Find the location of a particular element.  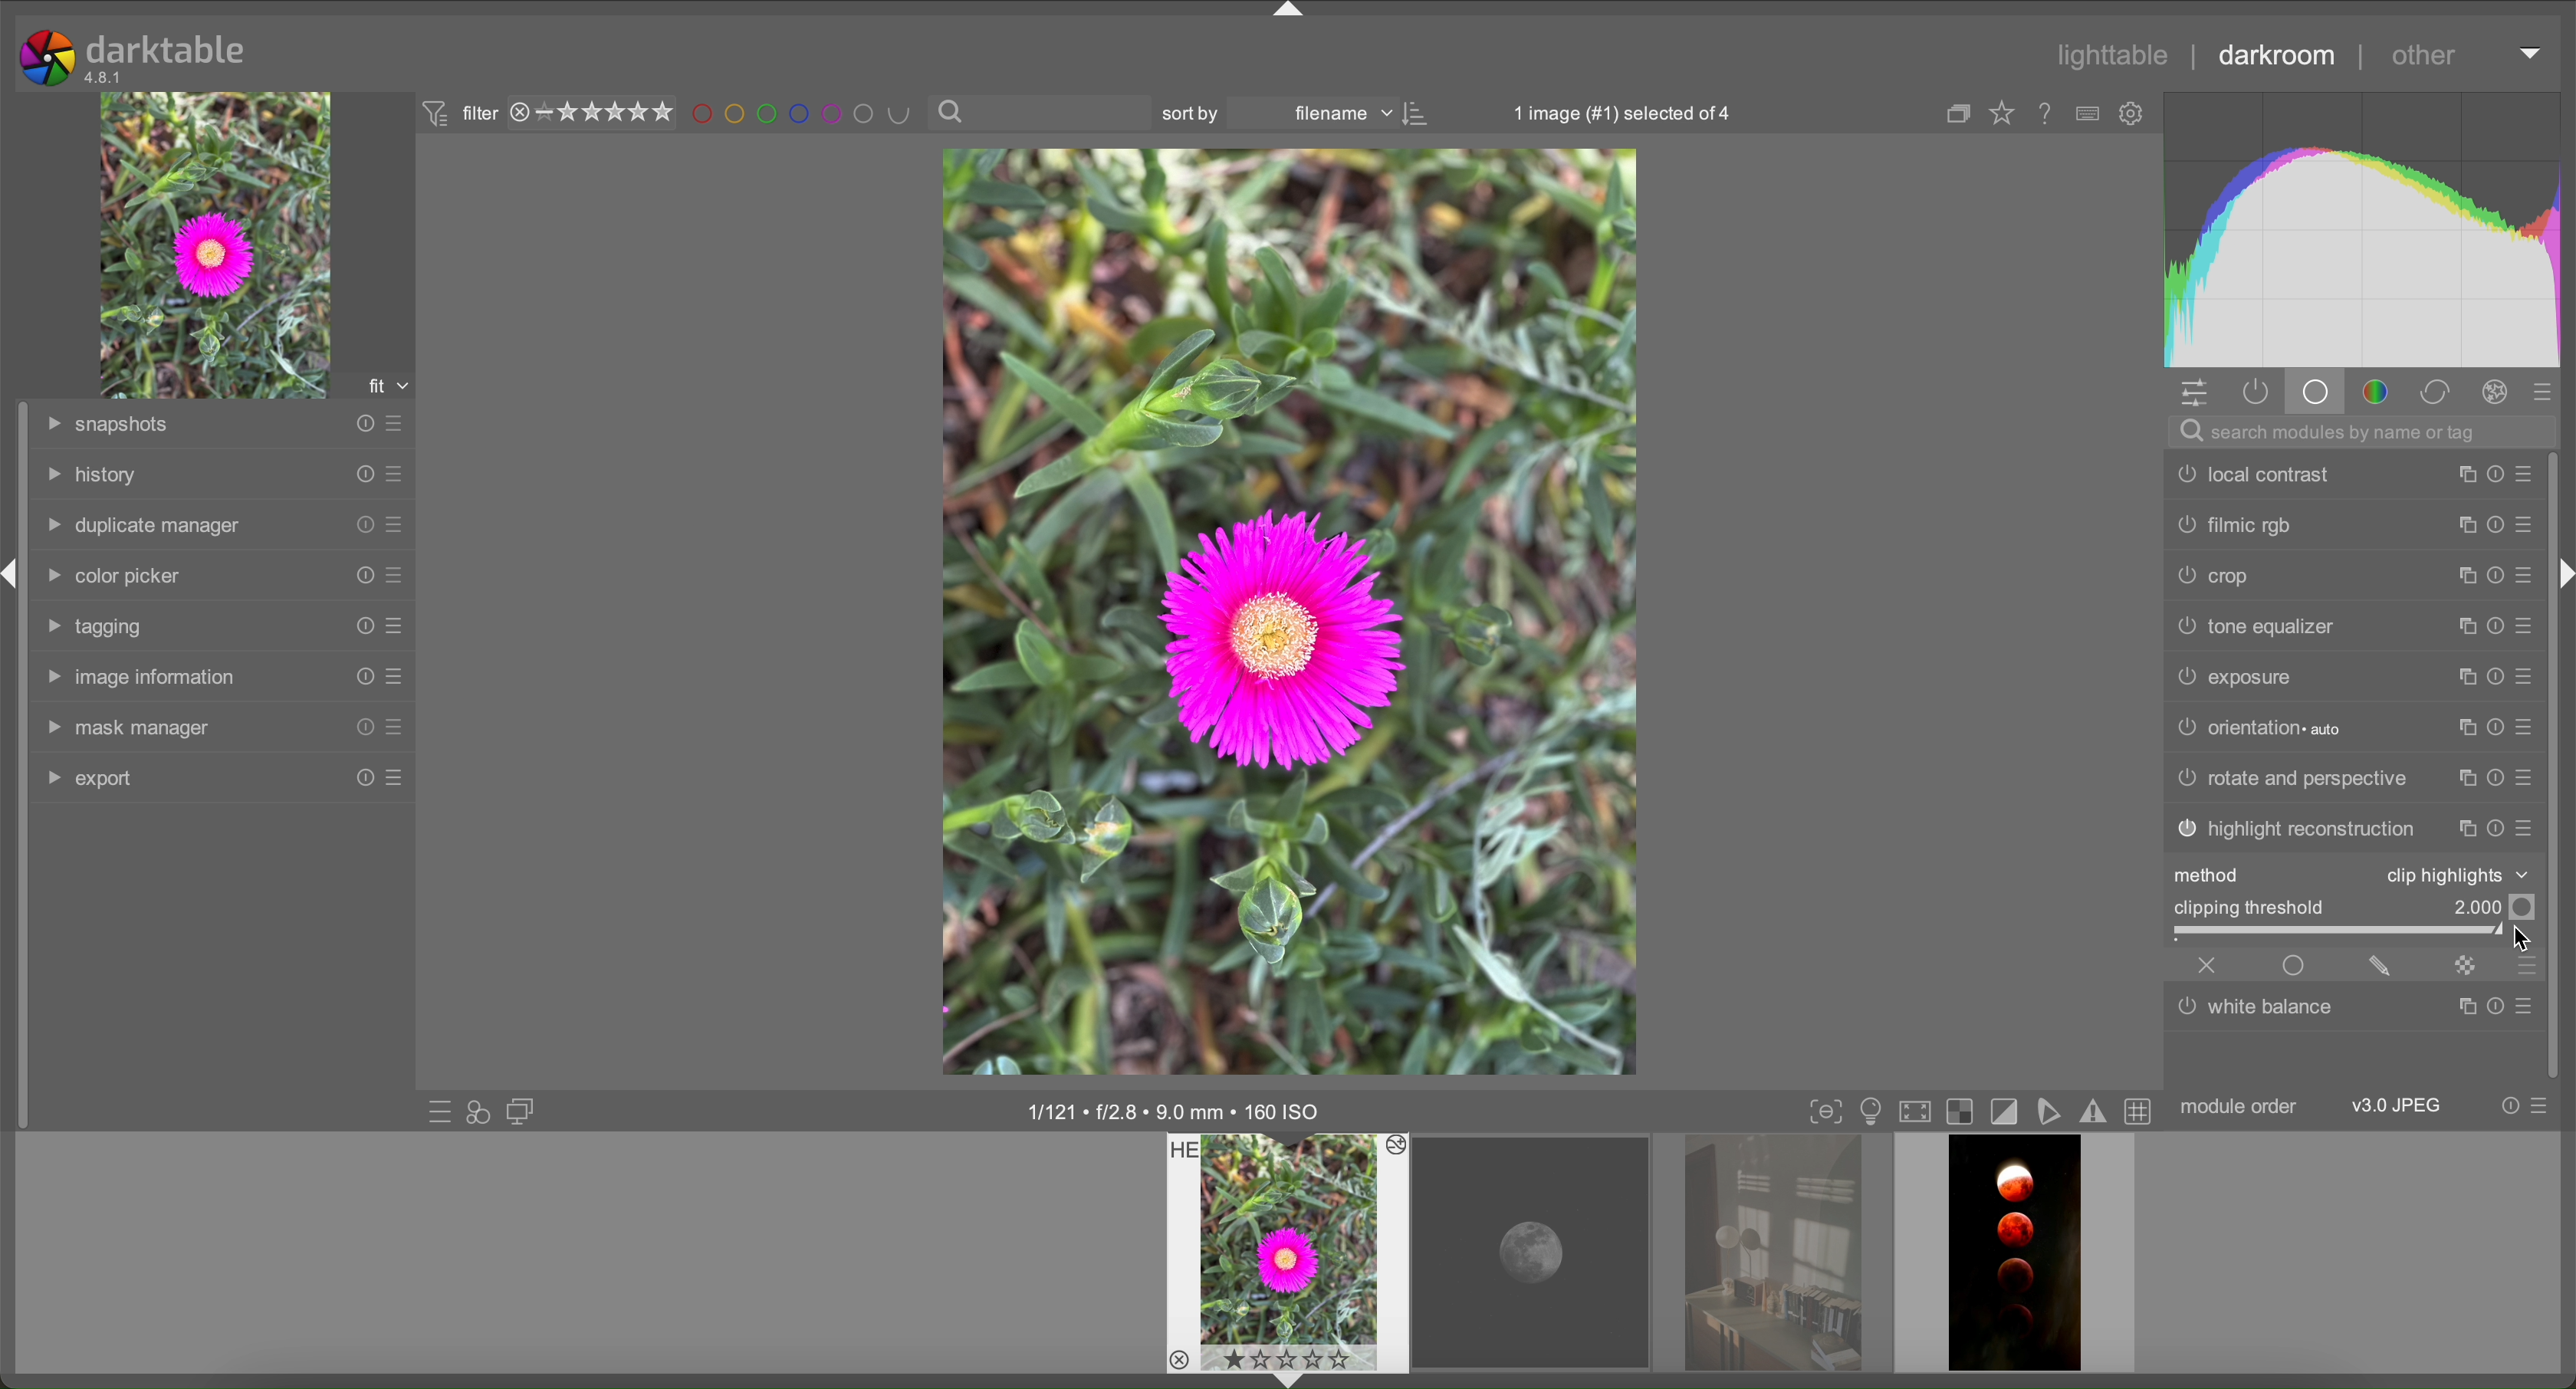

module order is located at coordinates (2241, 1107).